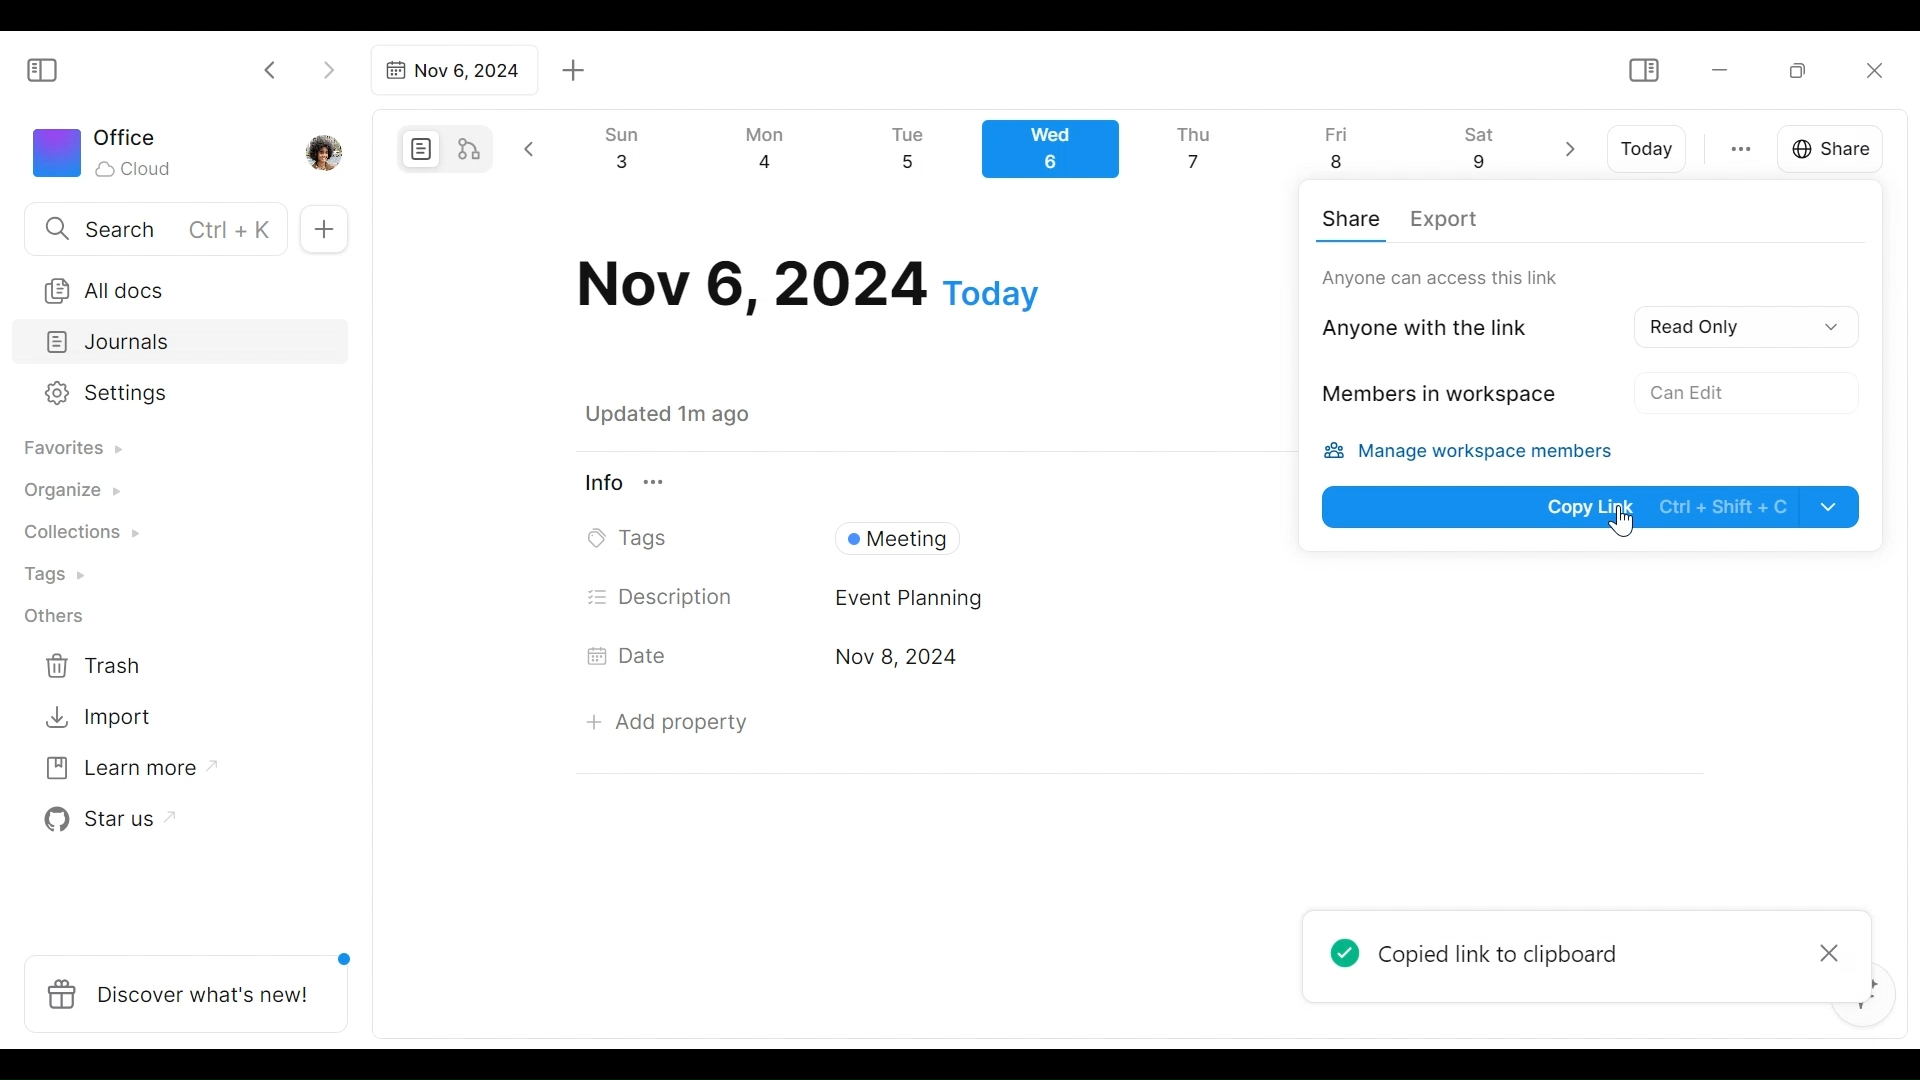 The width and height of the screenshot is (1920, 1080). Describe the element at coordinates (51, 68) in the screenshot. I see `Show/Hide Sidebar` at that location.